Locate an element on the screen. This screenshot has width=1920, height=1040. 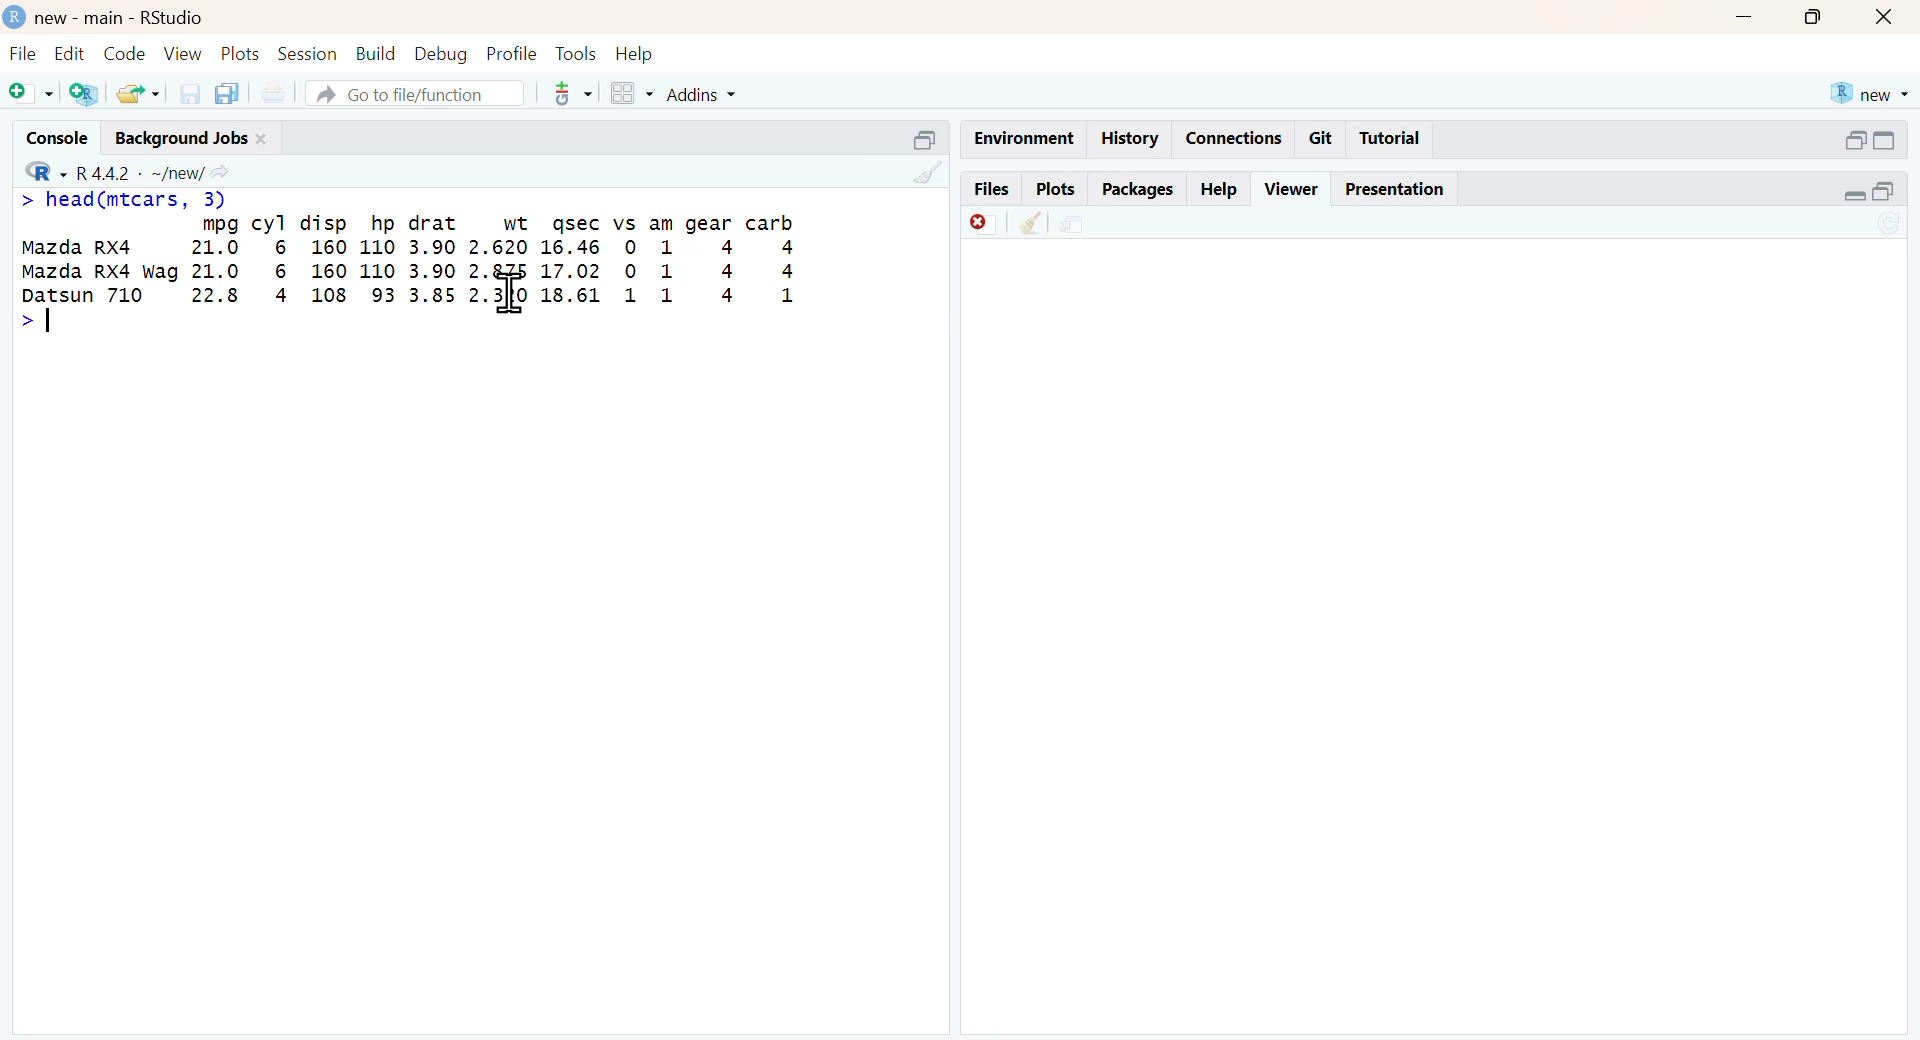
Print documents is located at coordinates (278, 89).